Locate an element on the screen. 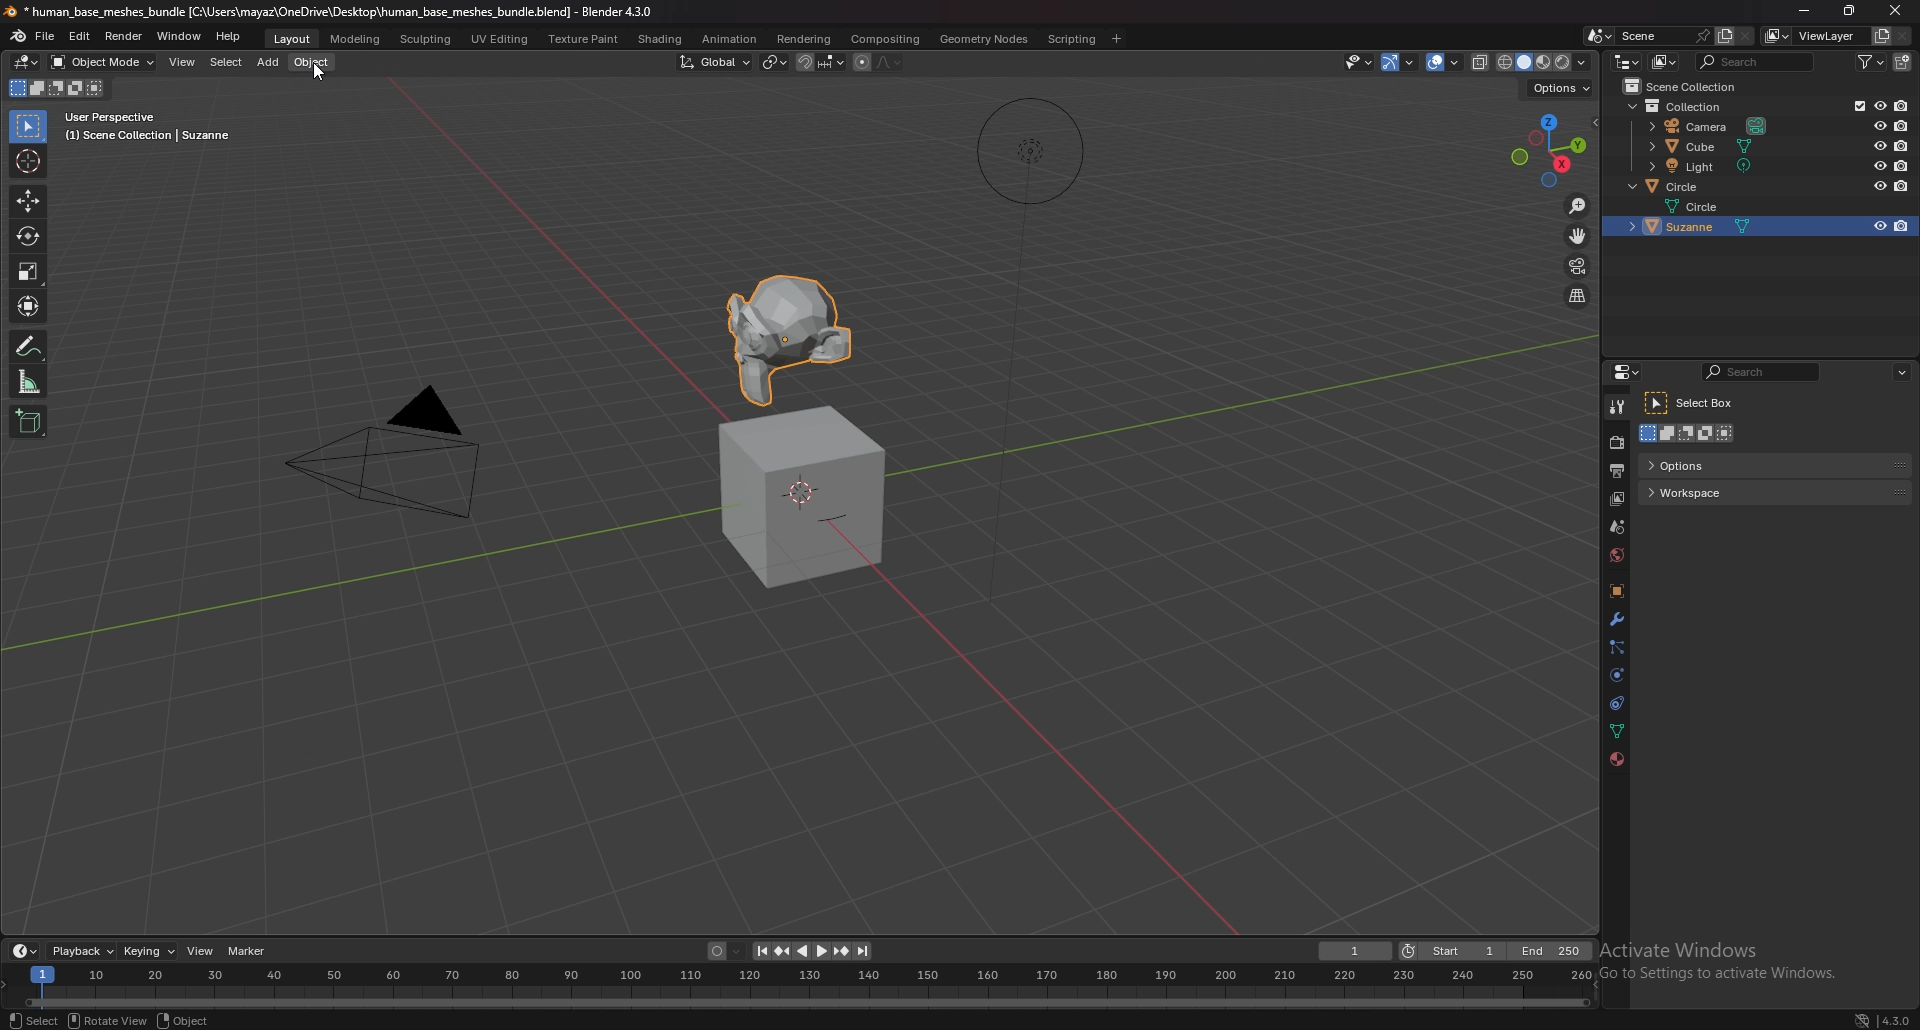 This screenshot has height=1030, width=1920. editor type is located at coordinates (1626, 60).